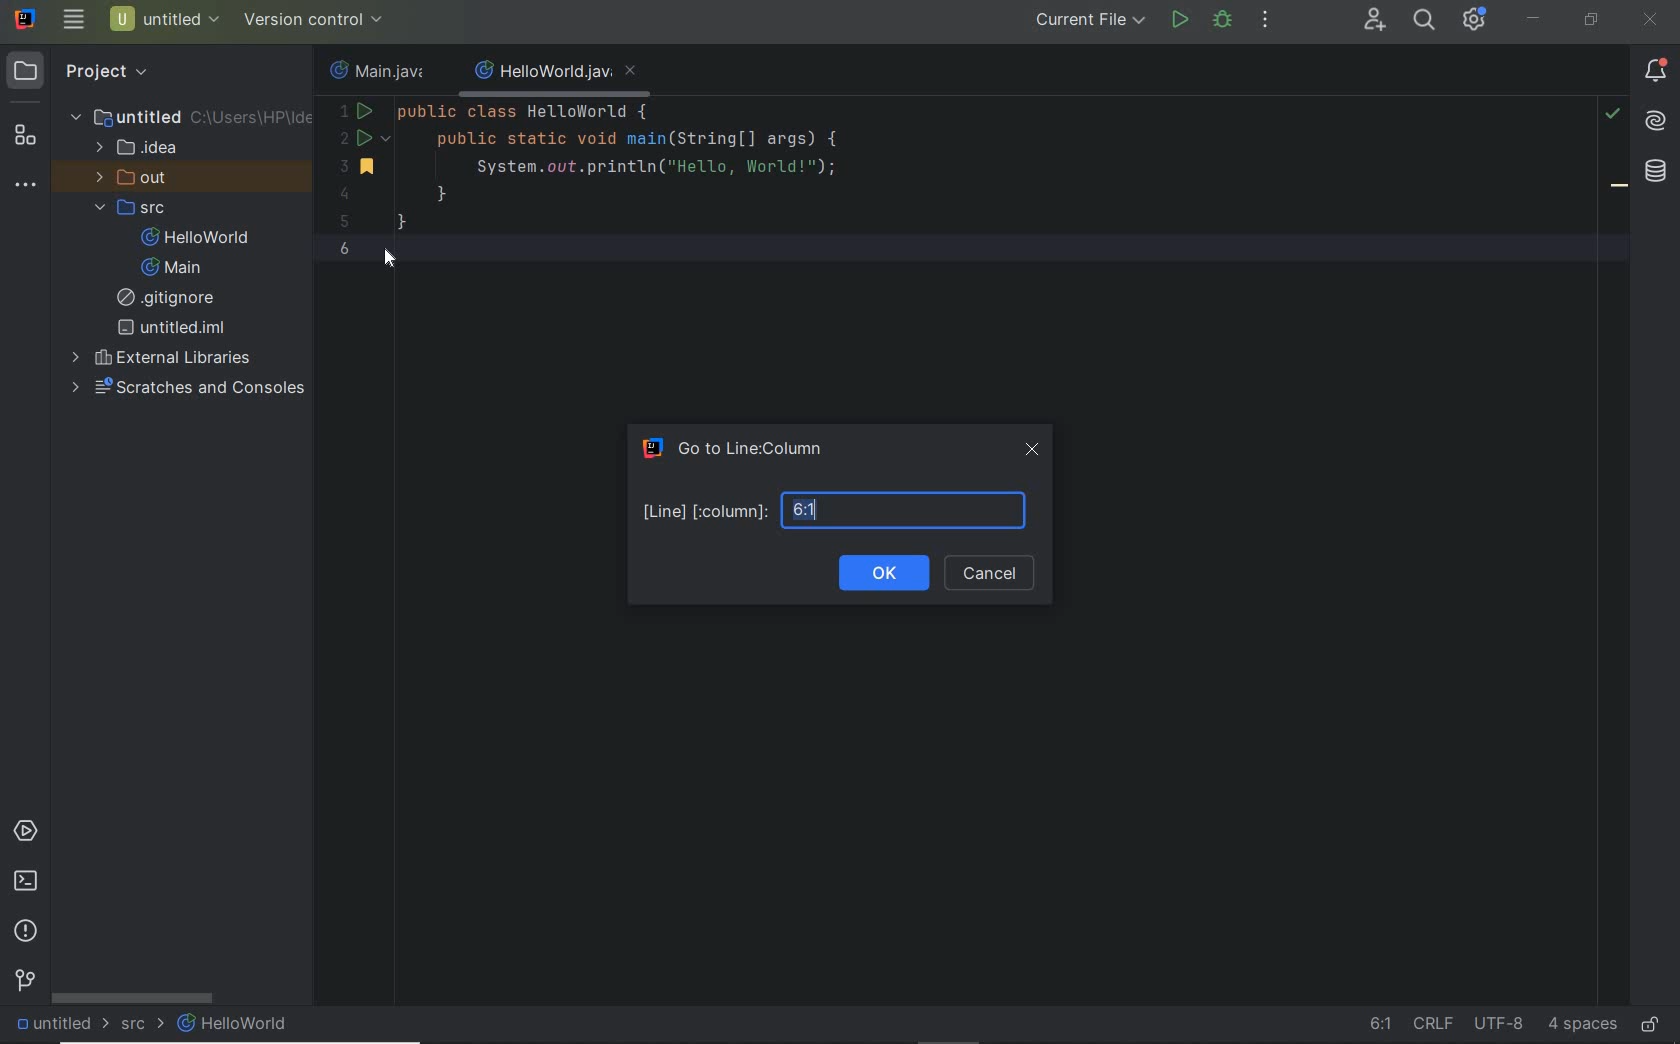 The image size is (1680, 1044). What do you see at coordinates (1180, 20) in the screenshot?
I see `run` at bounding box center [1180, 20].